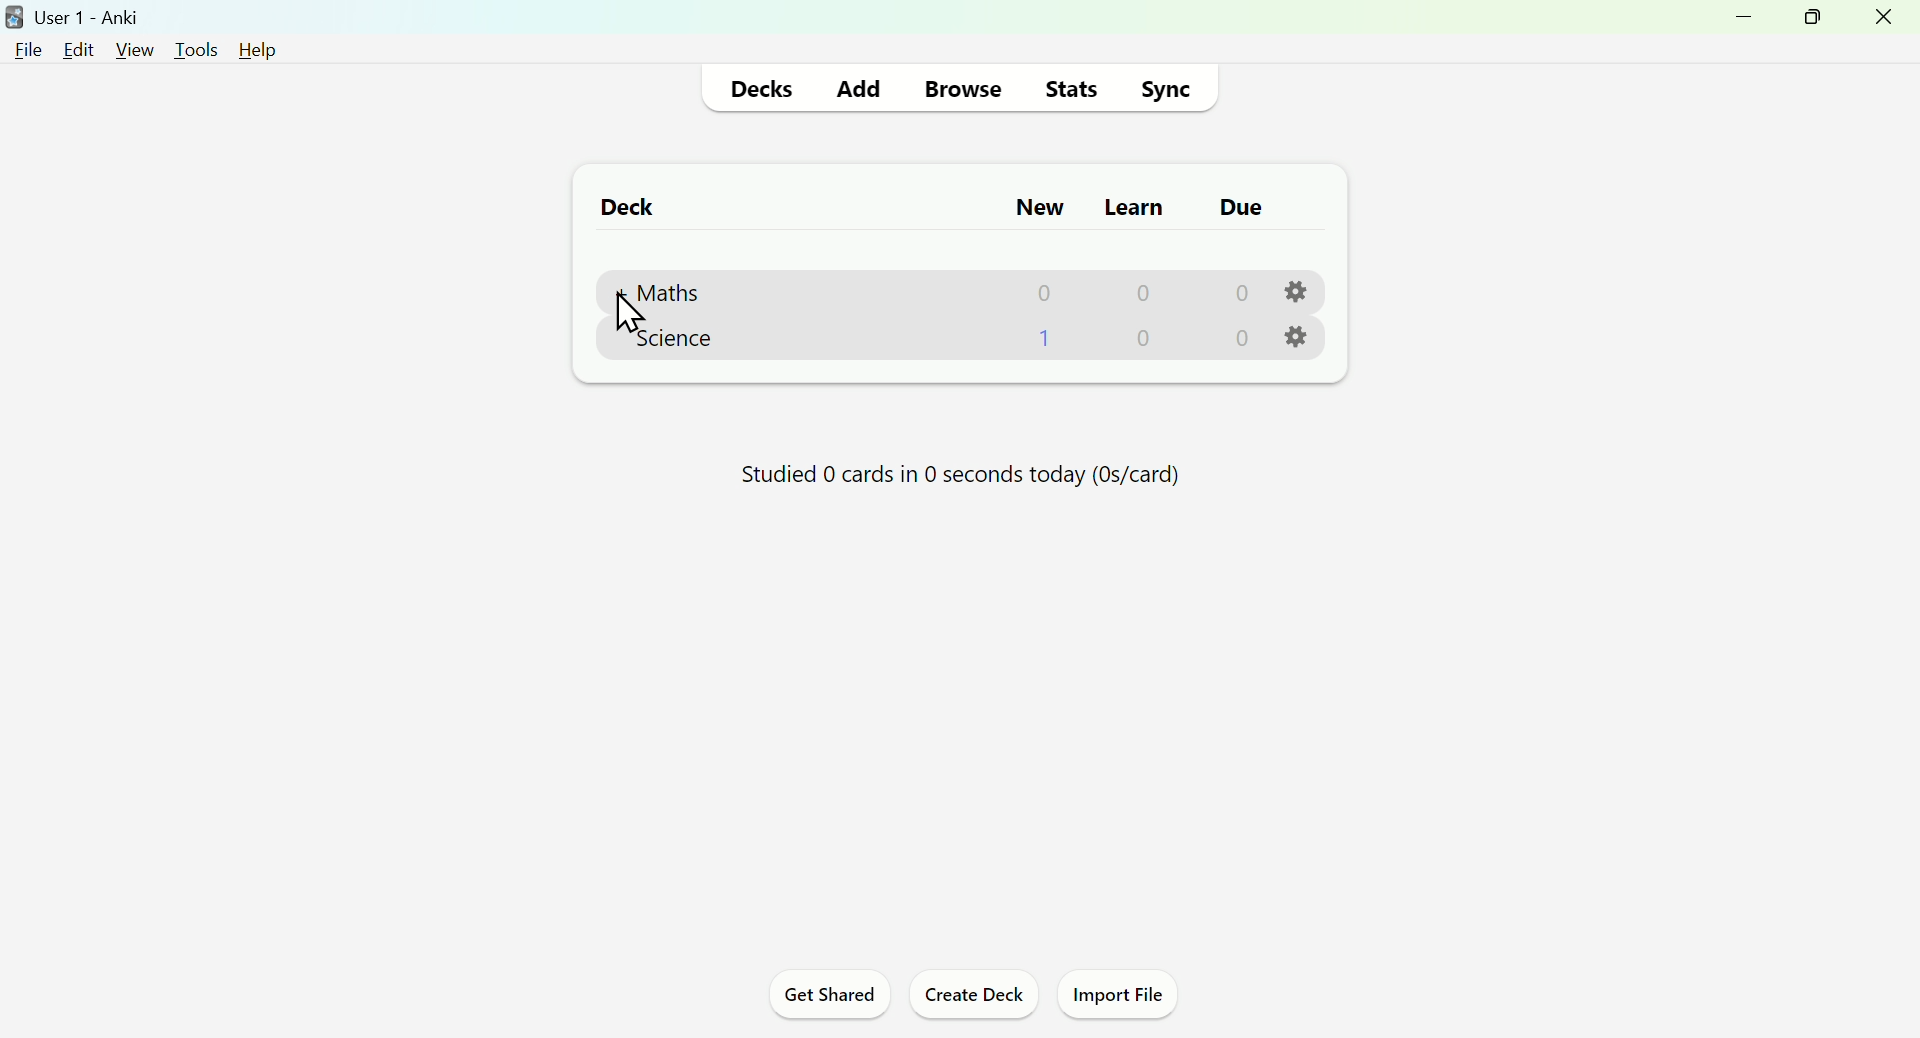  I want to click on Tools, so click(189, 45).